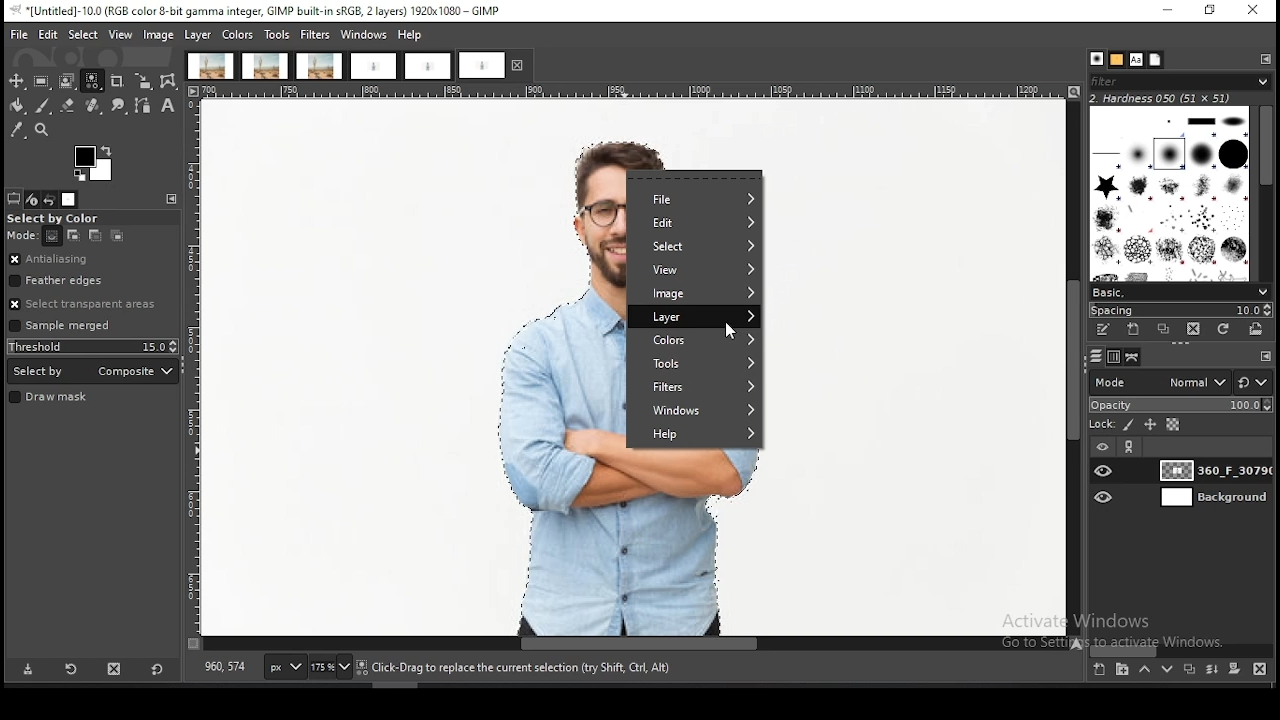 This screenshot has height=720, width=1280. What do you see at coordinates (695, 271) in the screenshot?
I see `view` at bounding box center [695, 271].